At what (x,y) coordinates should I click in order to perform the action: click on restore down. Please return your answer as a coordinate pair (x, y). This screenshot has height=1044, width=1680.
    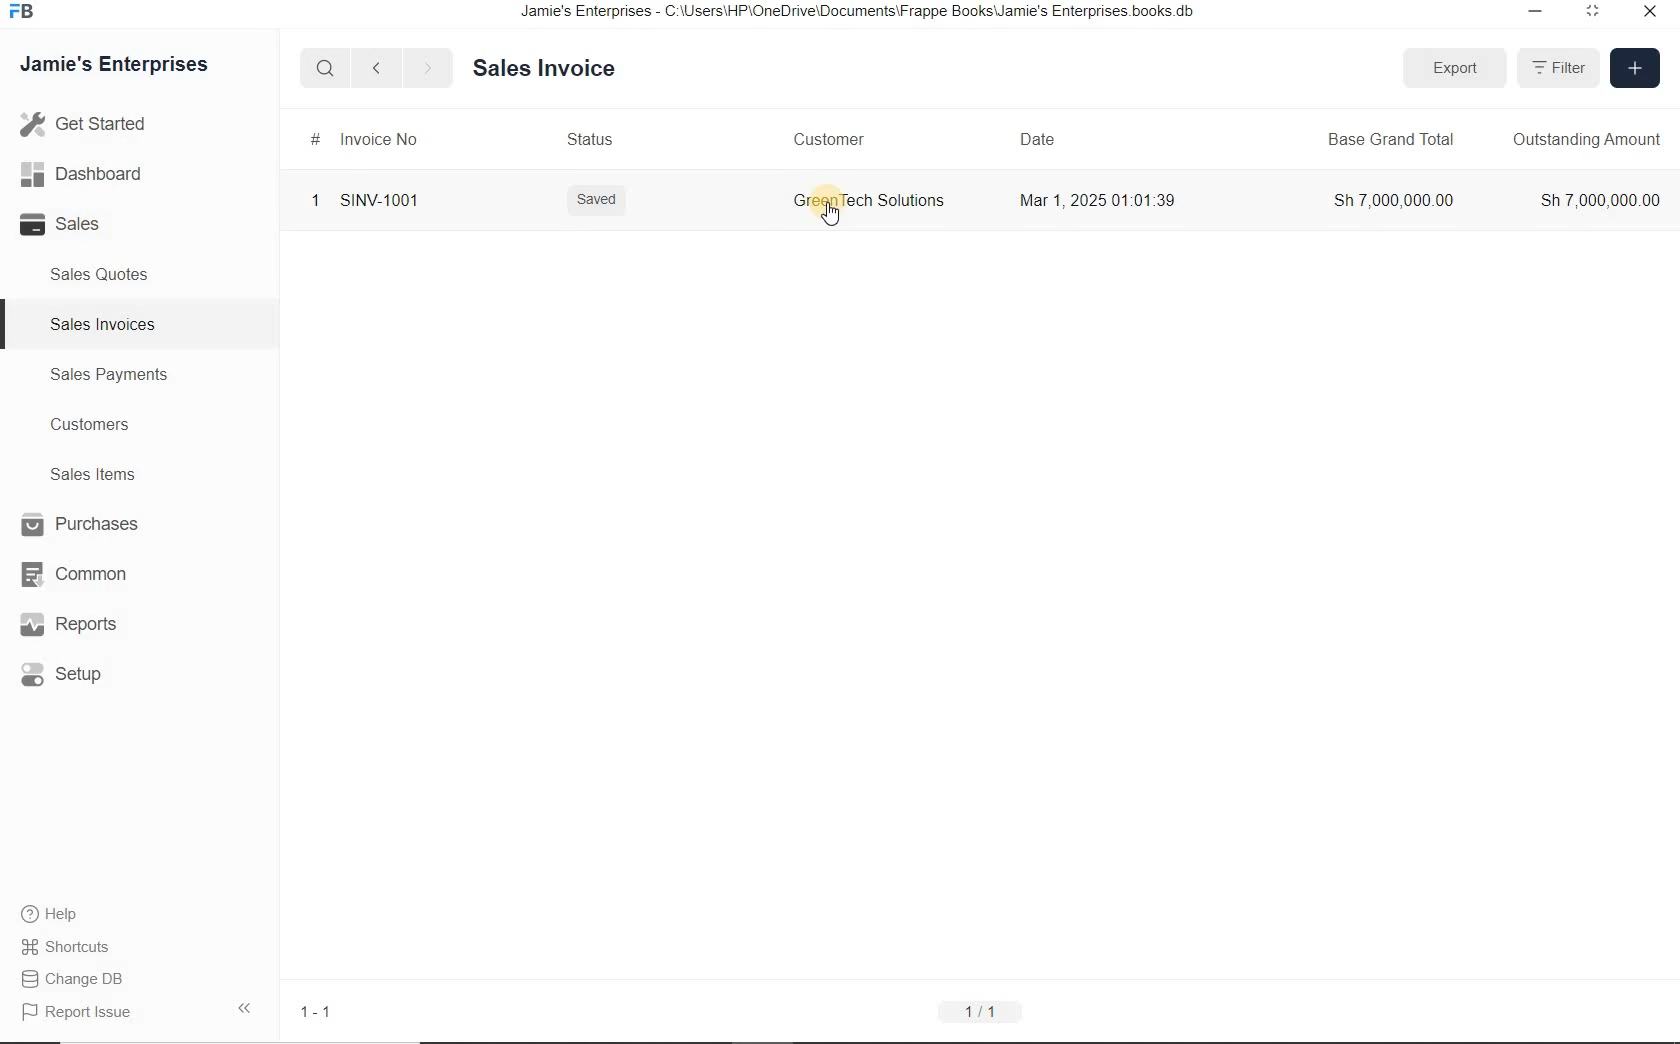
    Looking at the image, I should click on (1531, 13).